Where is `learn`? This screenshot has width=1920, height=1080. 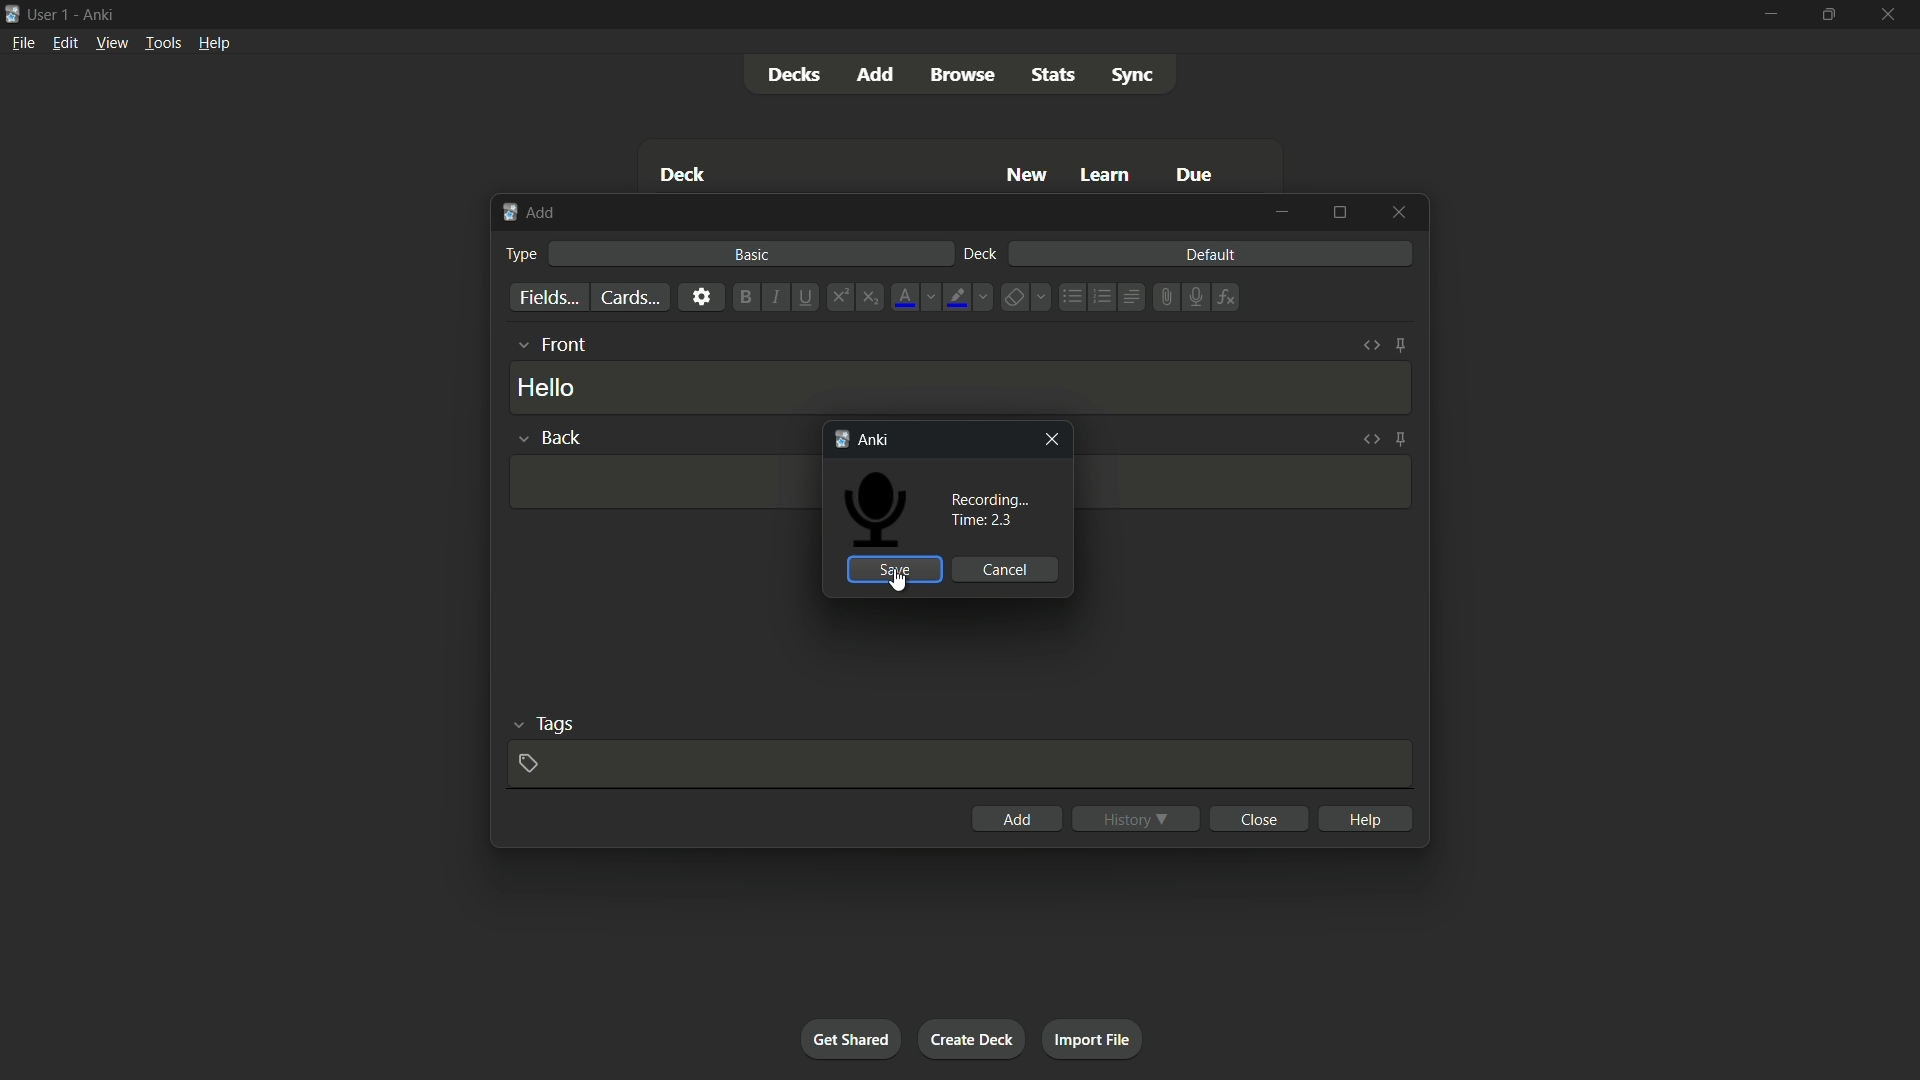 learn is located at coordinates (1106, 174).